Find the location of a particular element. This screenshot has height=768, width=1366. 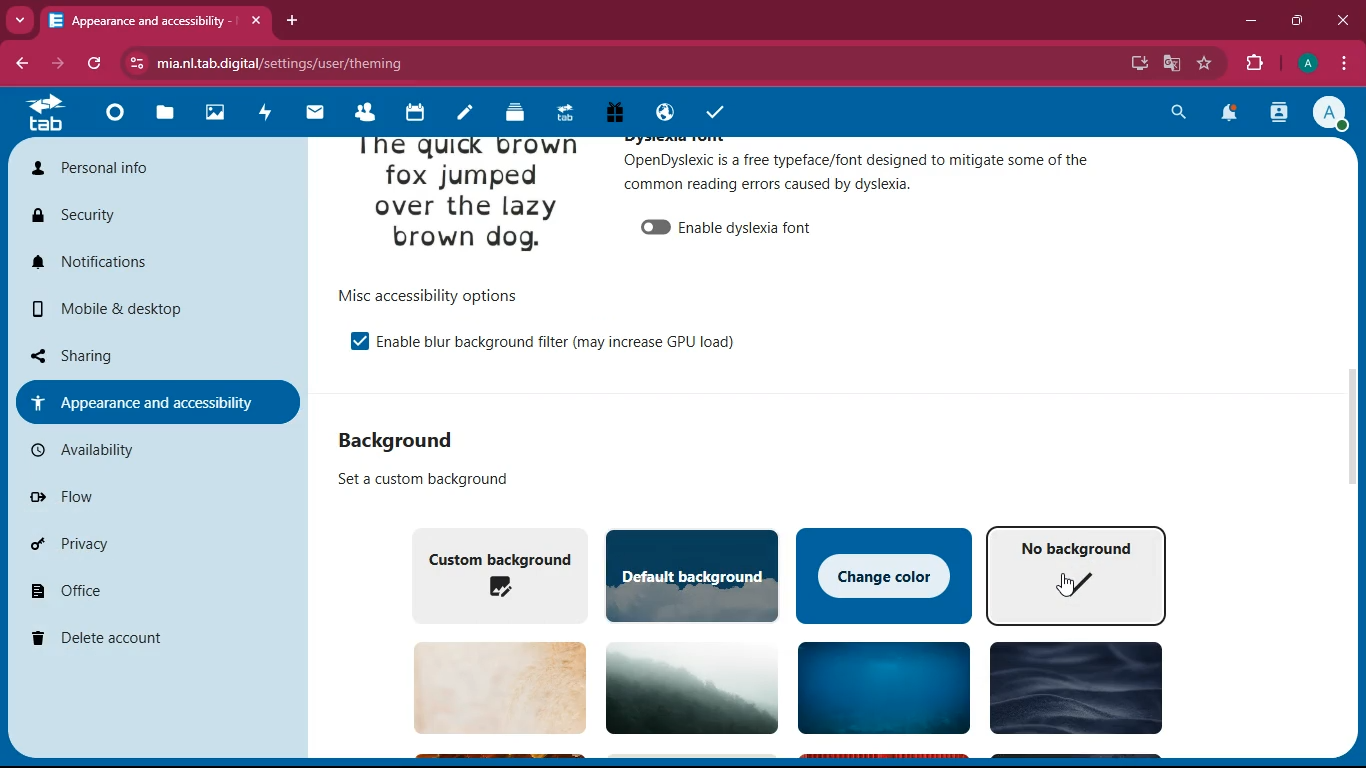

background is located at coordinates (684, 686).